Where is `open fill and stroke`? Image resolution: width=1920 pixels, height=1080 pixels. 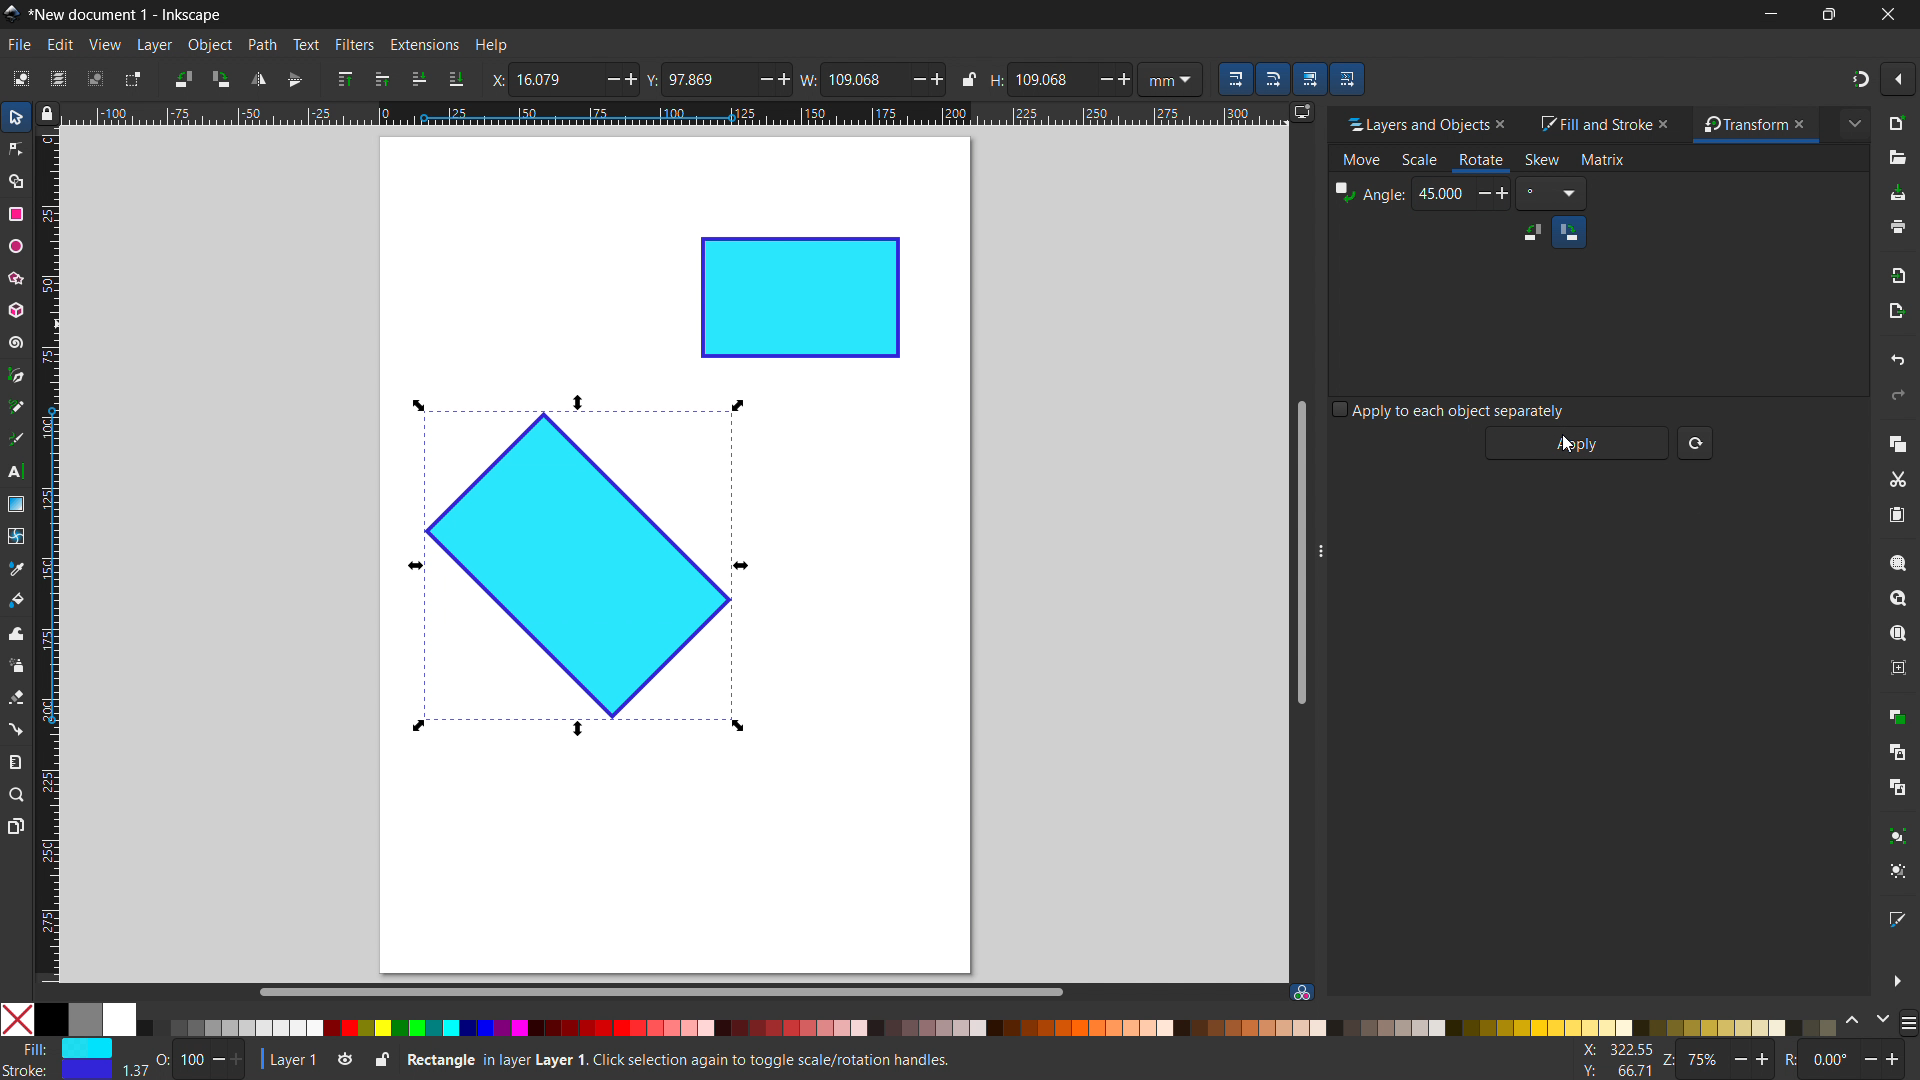
open fill and stroke is located at coordinates (1899, 918).